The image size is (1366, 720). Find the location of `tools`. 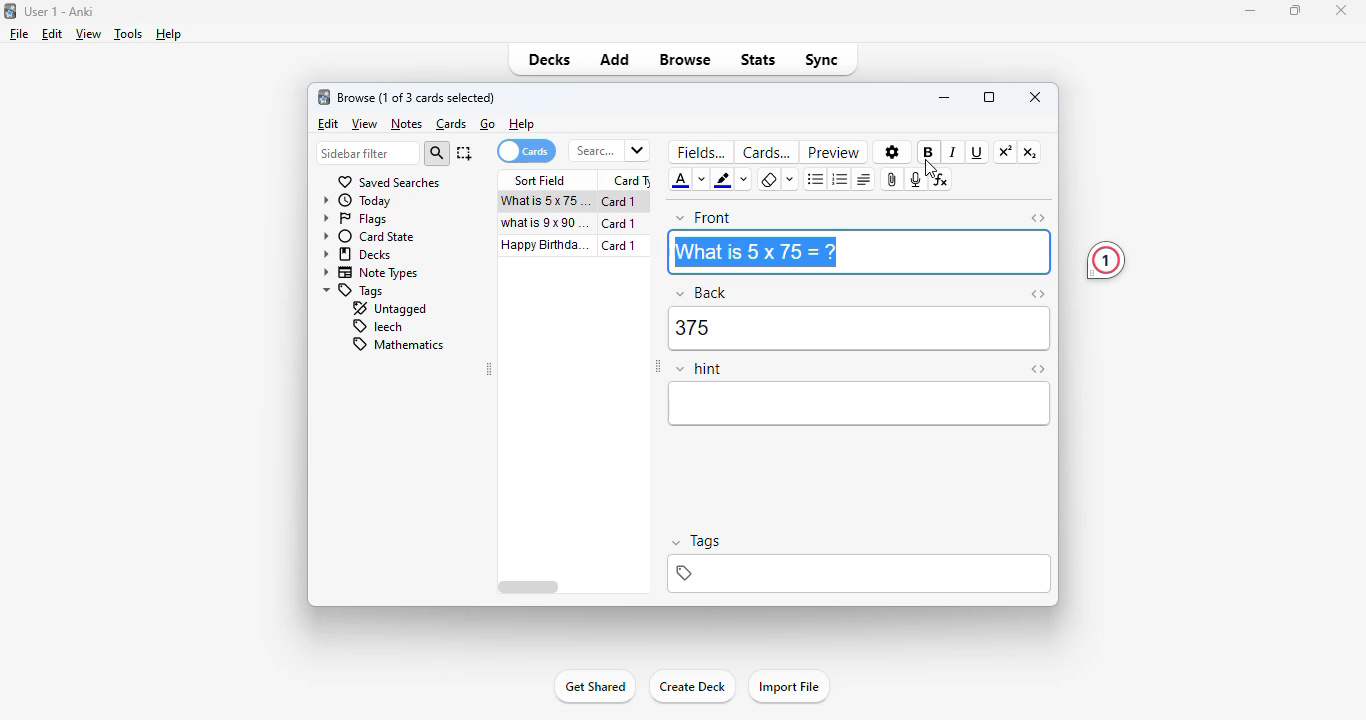

tools is located at coordinates (130, 34).